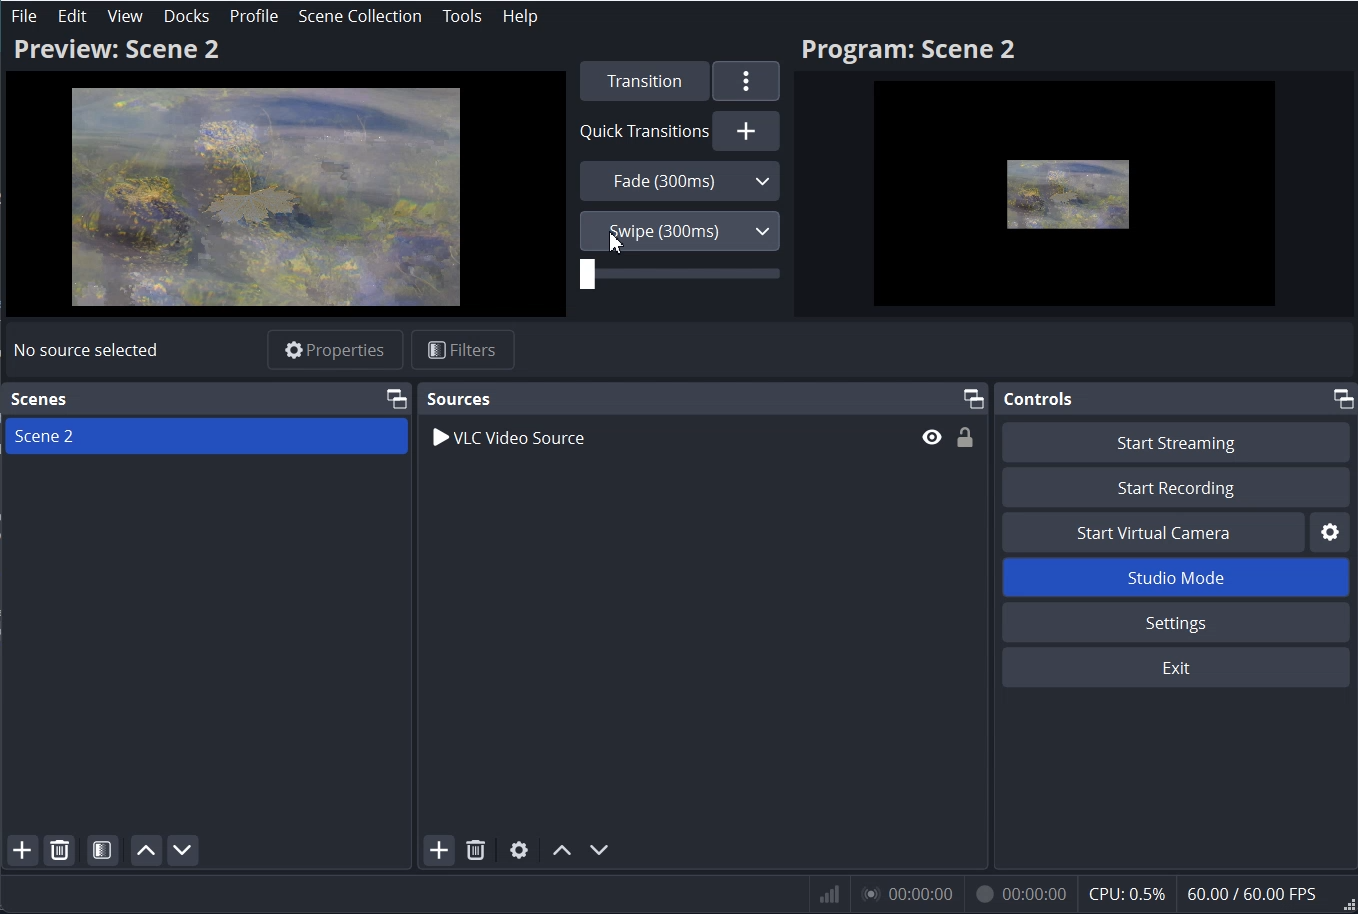 The width and height of the screenshot is (1358, 914). What do you see at coordinates (965, 437) in the screenshot?
I see `Lock` at bounding box center [965, 437].